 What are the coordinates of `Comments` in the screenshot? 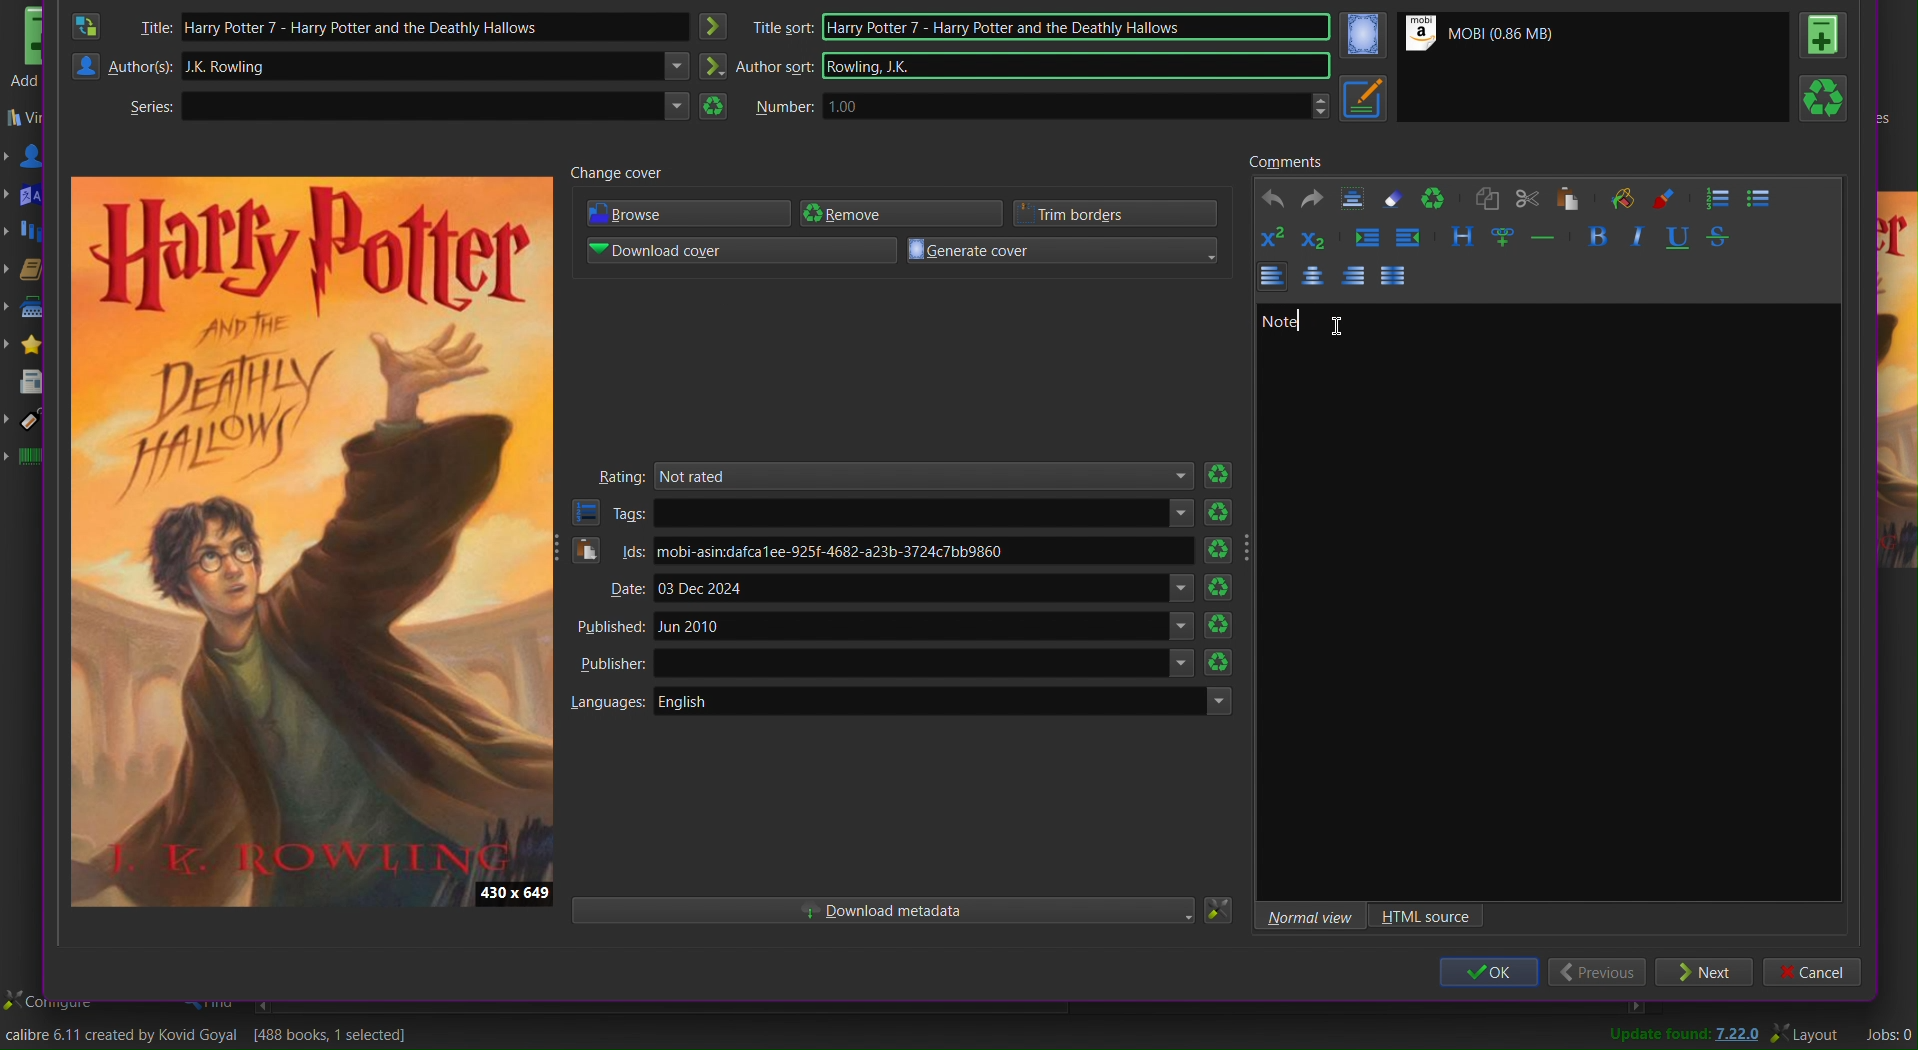 It's located at (1285, 161).